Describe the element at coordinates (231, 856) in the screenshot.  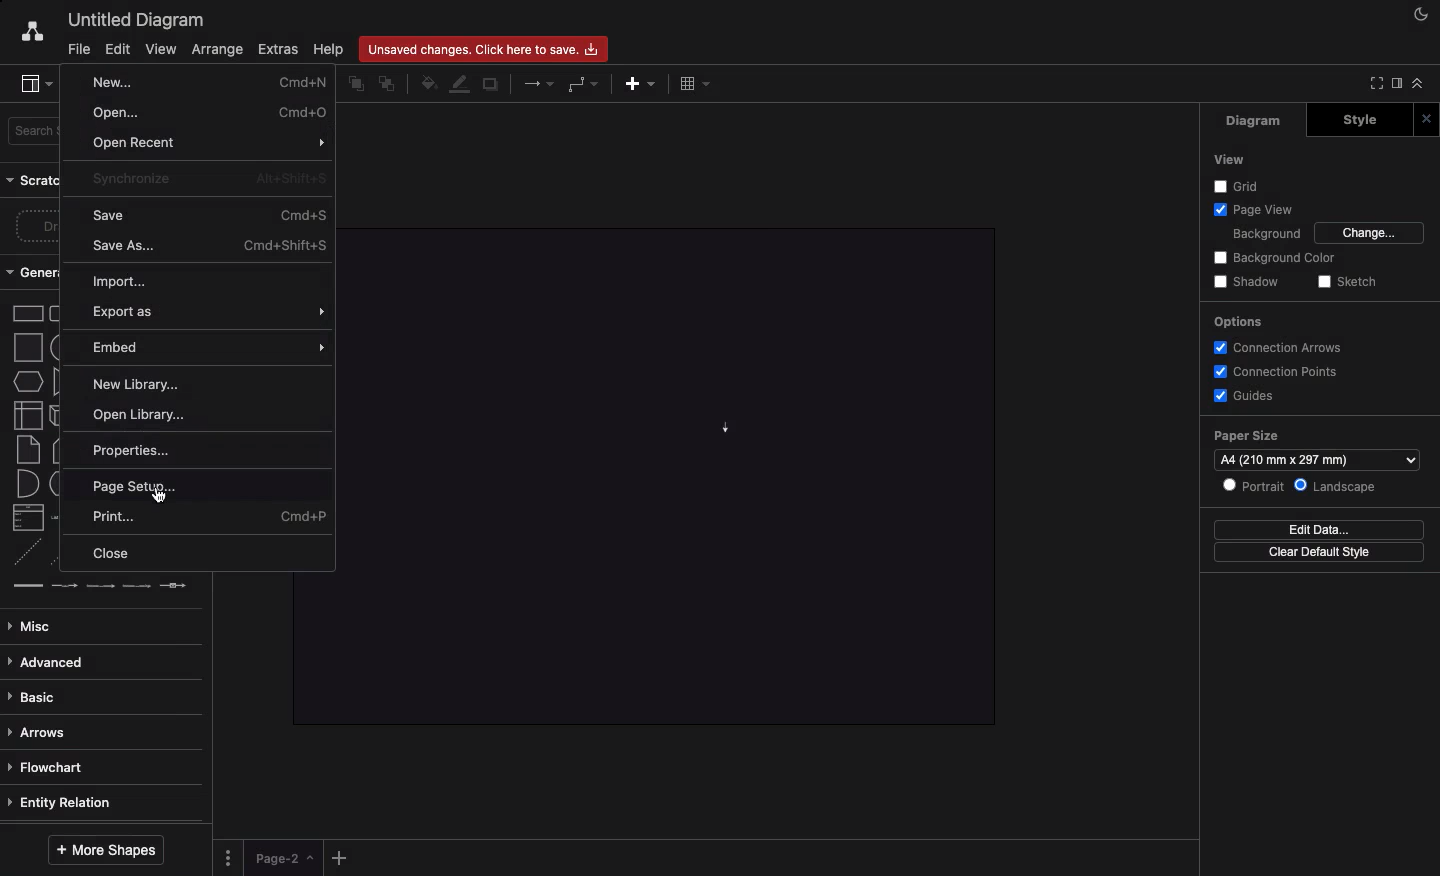
I see `Options` at that location.